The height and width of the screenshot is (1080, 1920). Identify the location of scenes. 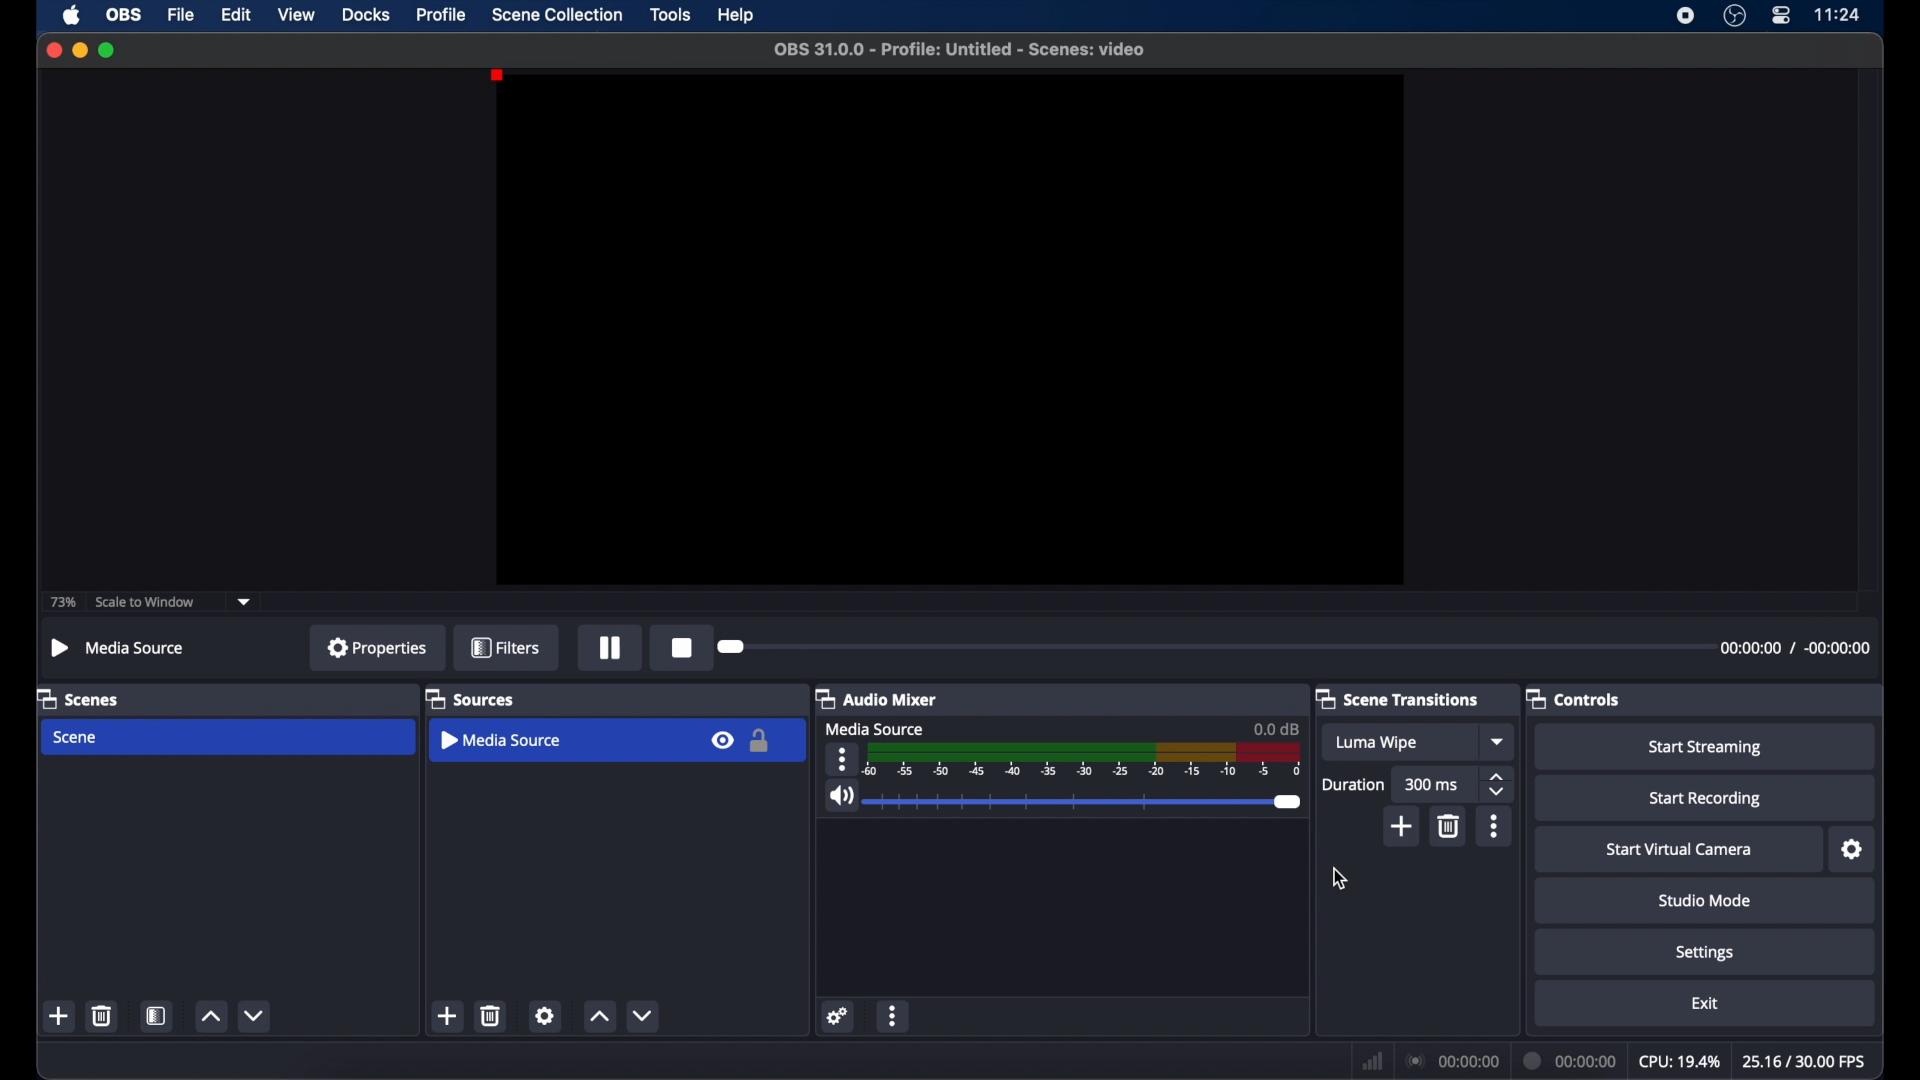
(80, 698).